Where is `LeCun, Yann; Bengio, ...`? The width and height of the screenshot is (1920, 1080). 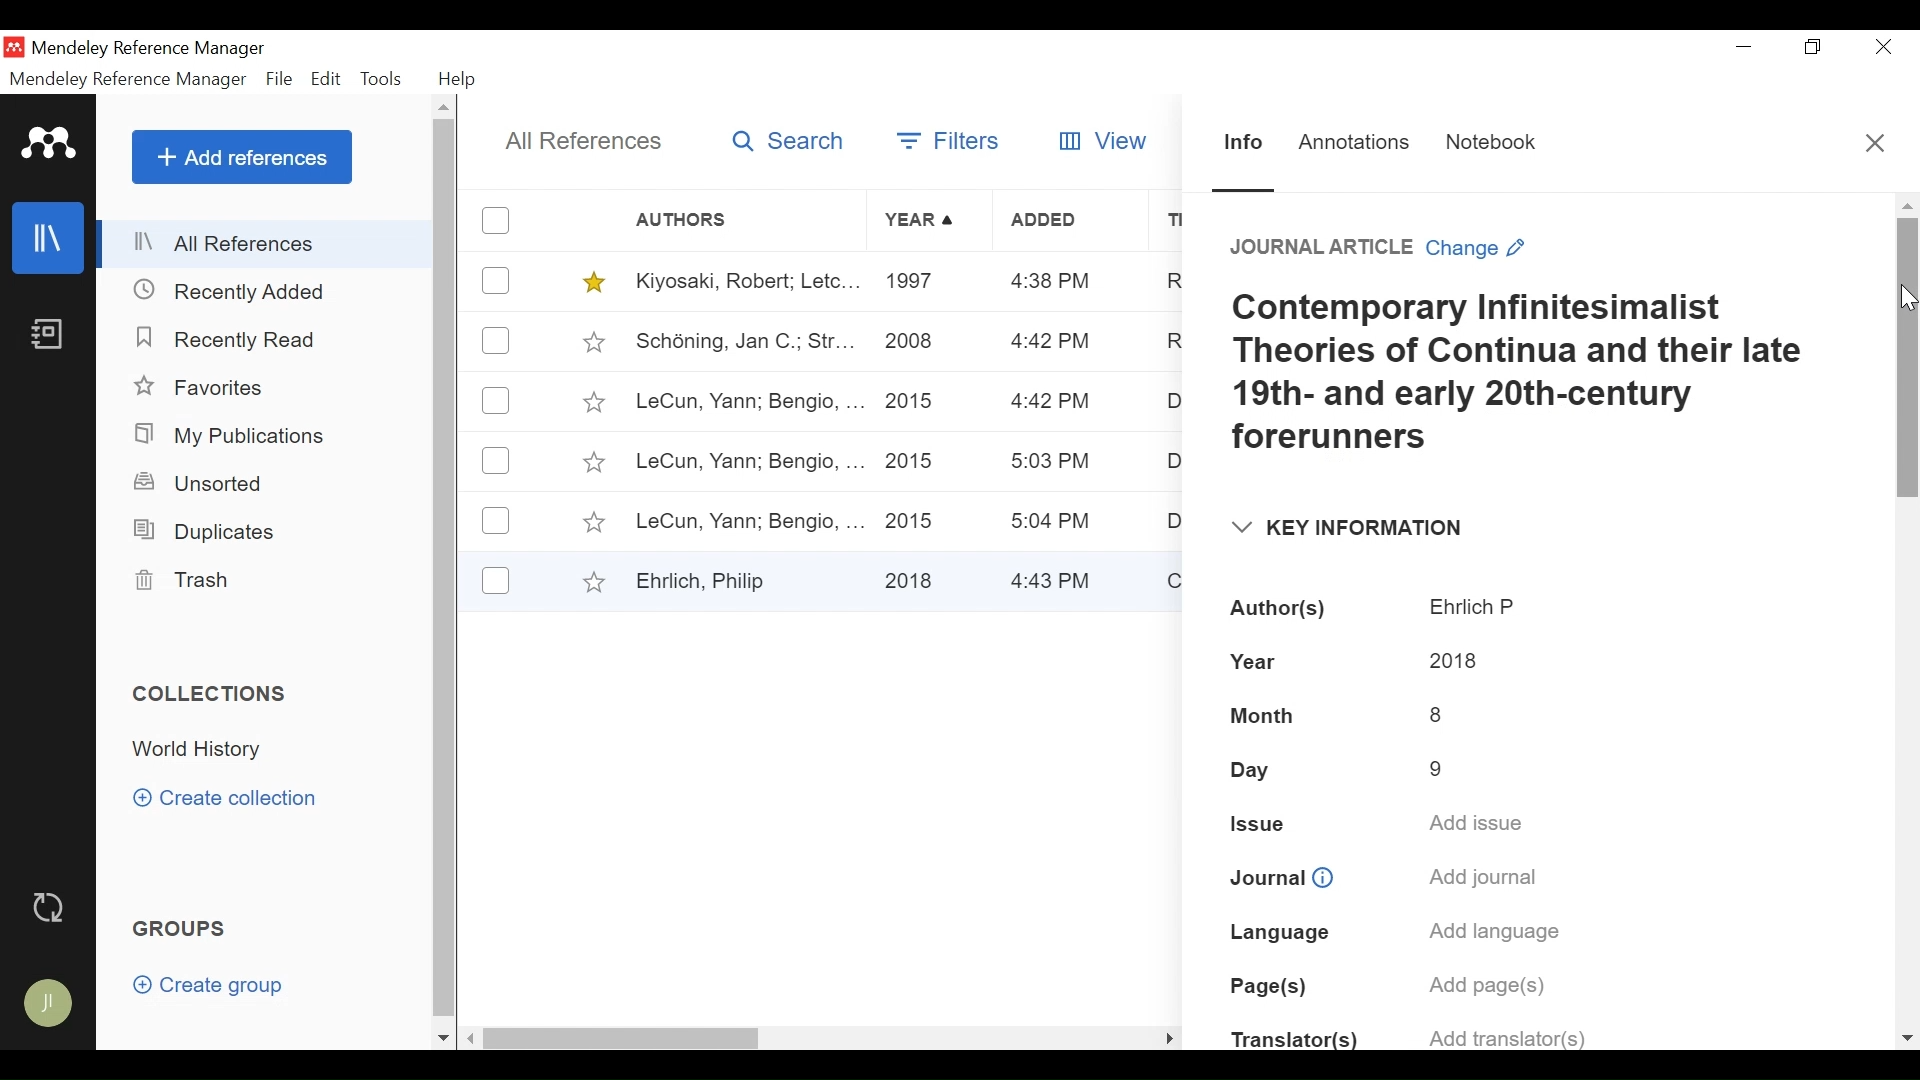 LeCun, Yann; Bengio, ... is located at coordinates (748, 403).